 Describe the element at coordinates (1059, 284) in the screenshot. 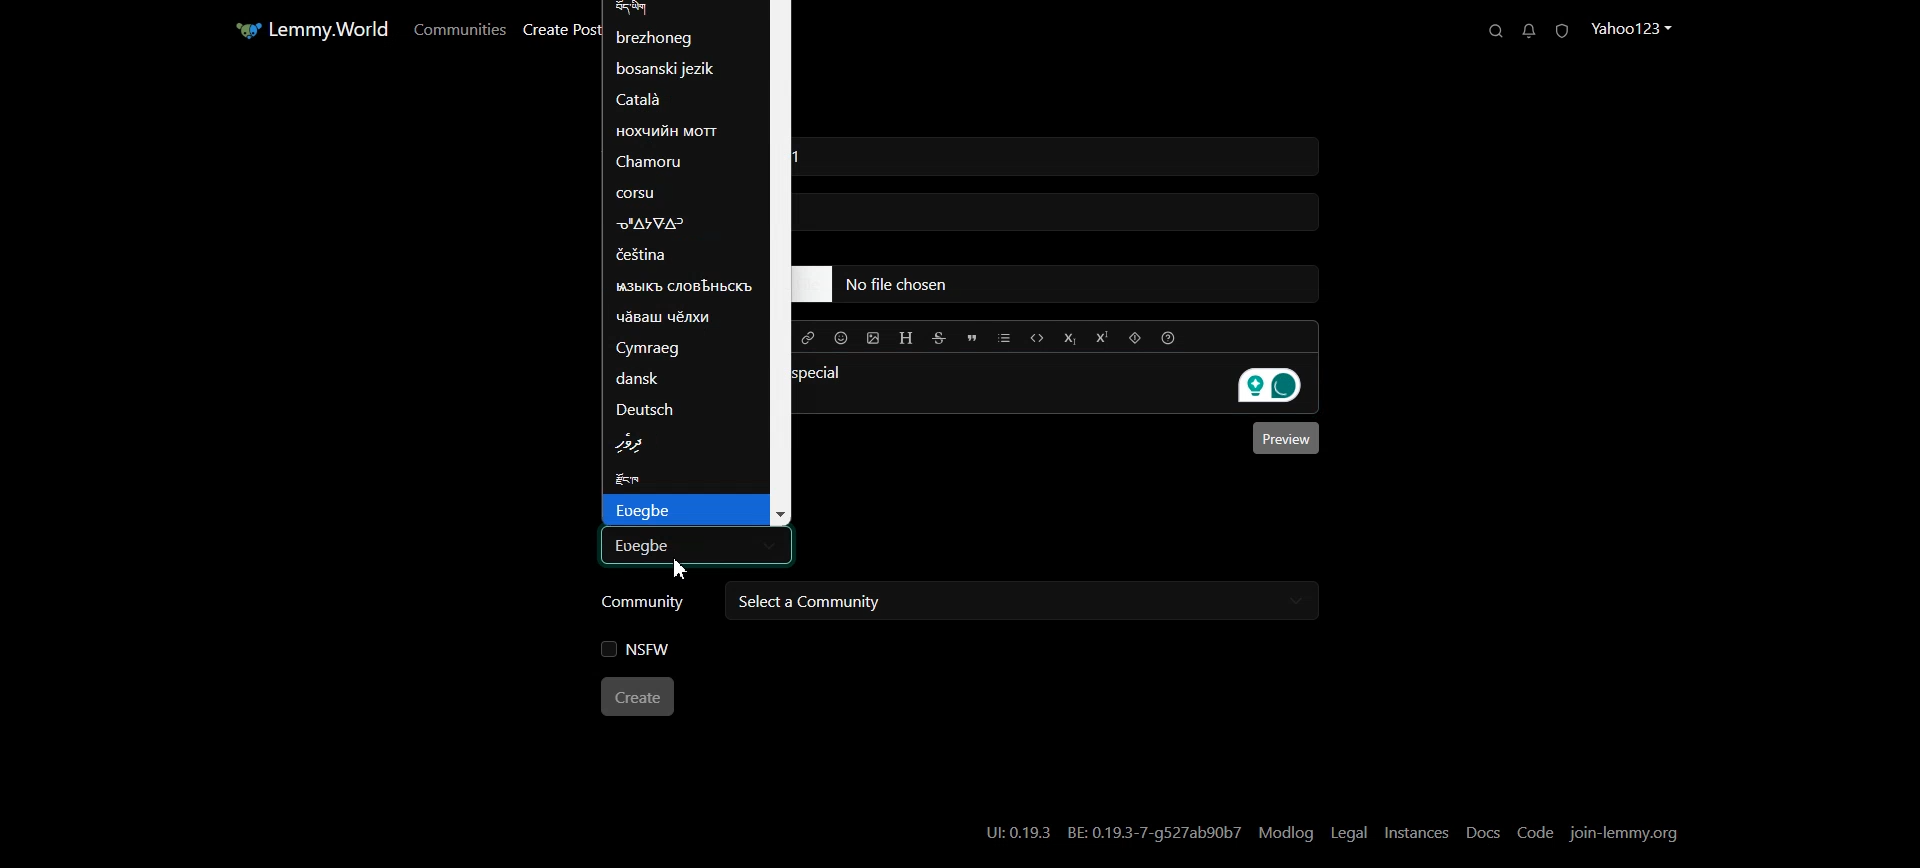

I see `typing field` at that location.